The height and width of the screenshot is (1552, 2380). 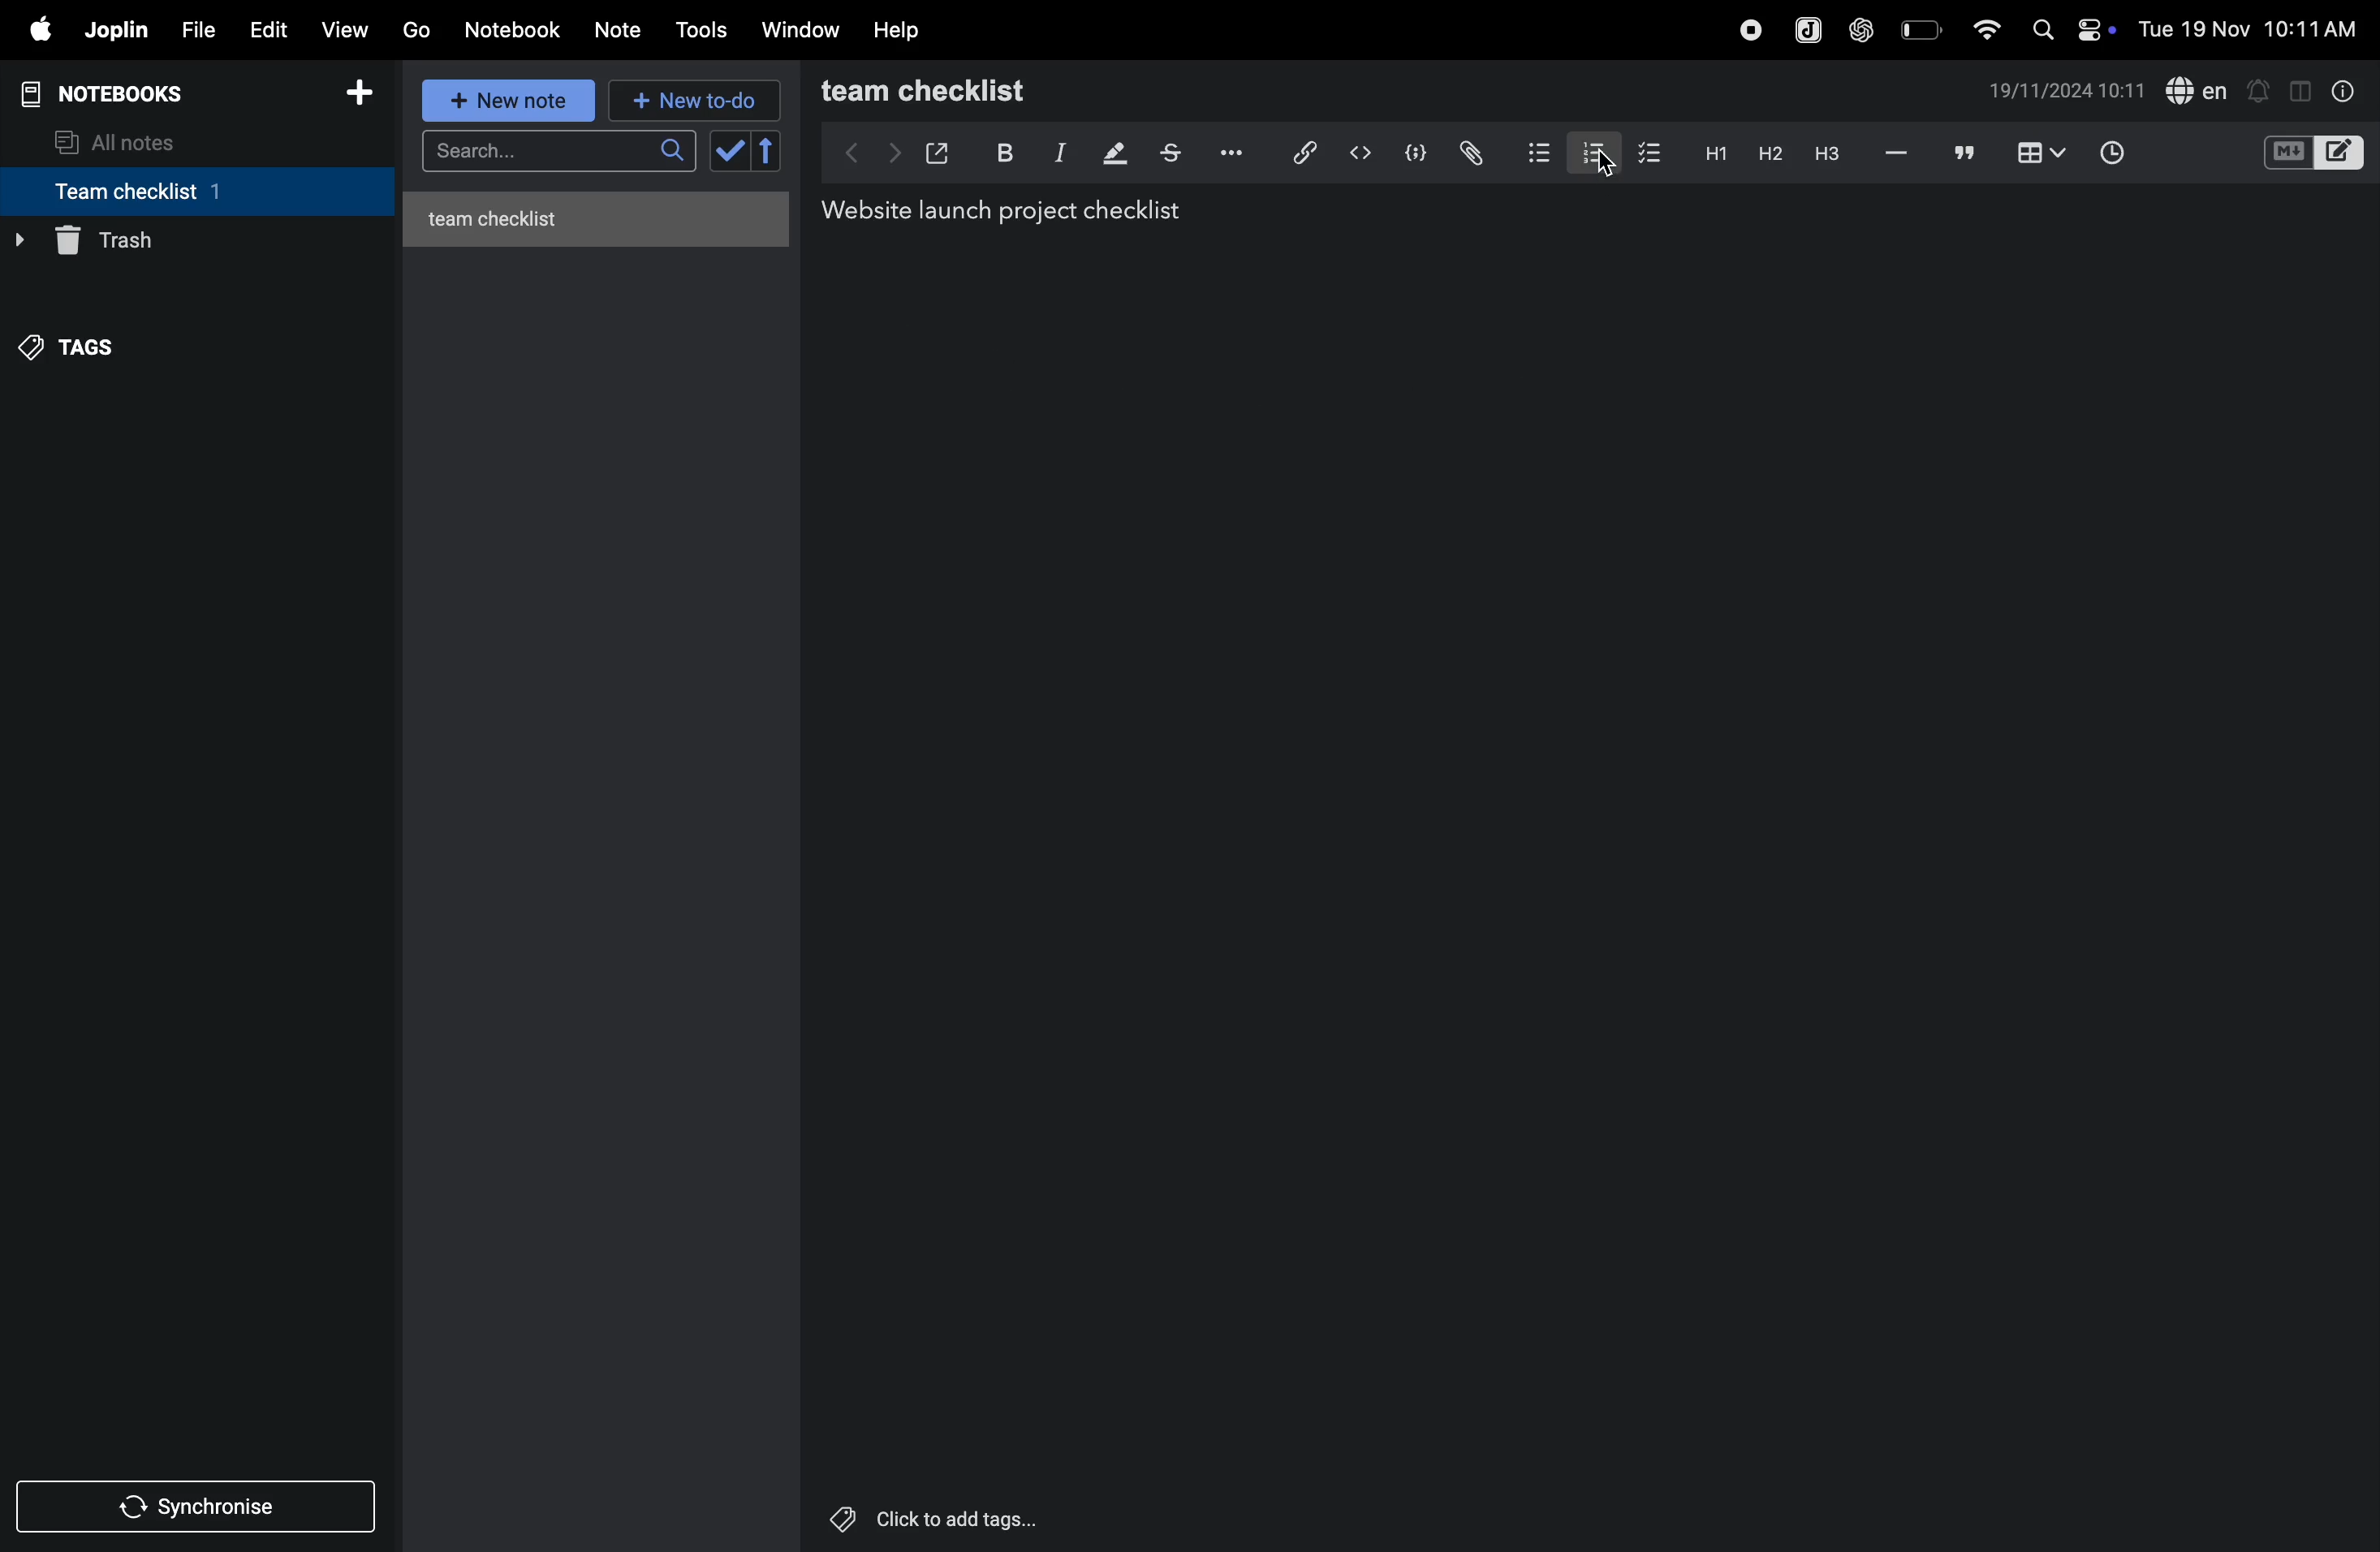 What do you see at coordinates (1360, 153) in the screenshot?
I see `inline code` at bounding box center [1360, 153].